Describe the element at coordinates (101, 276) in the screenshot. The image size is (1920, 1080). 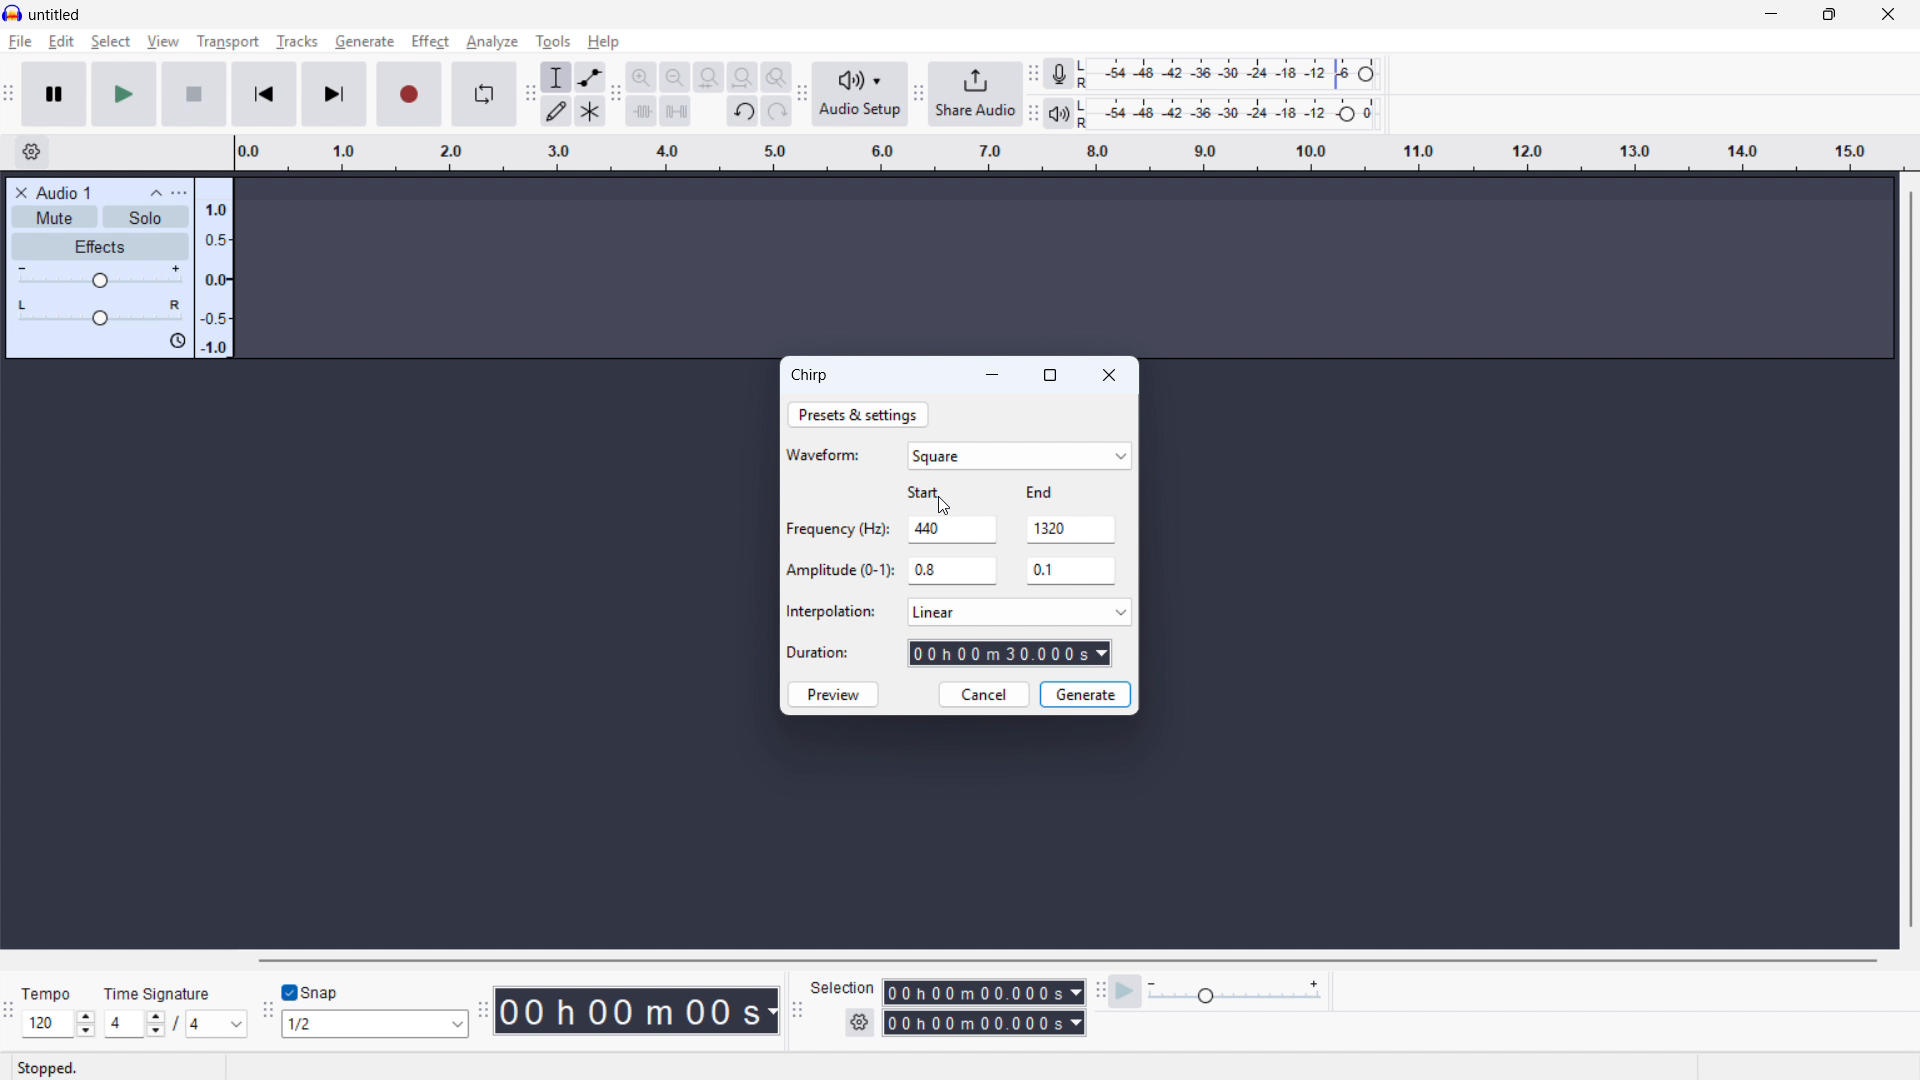
I see `gain ` at that location.